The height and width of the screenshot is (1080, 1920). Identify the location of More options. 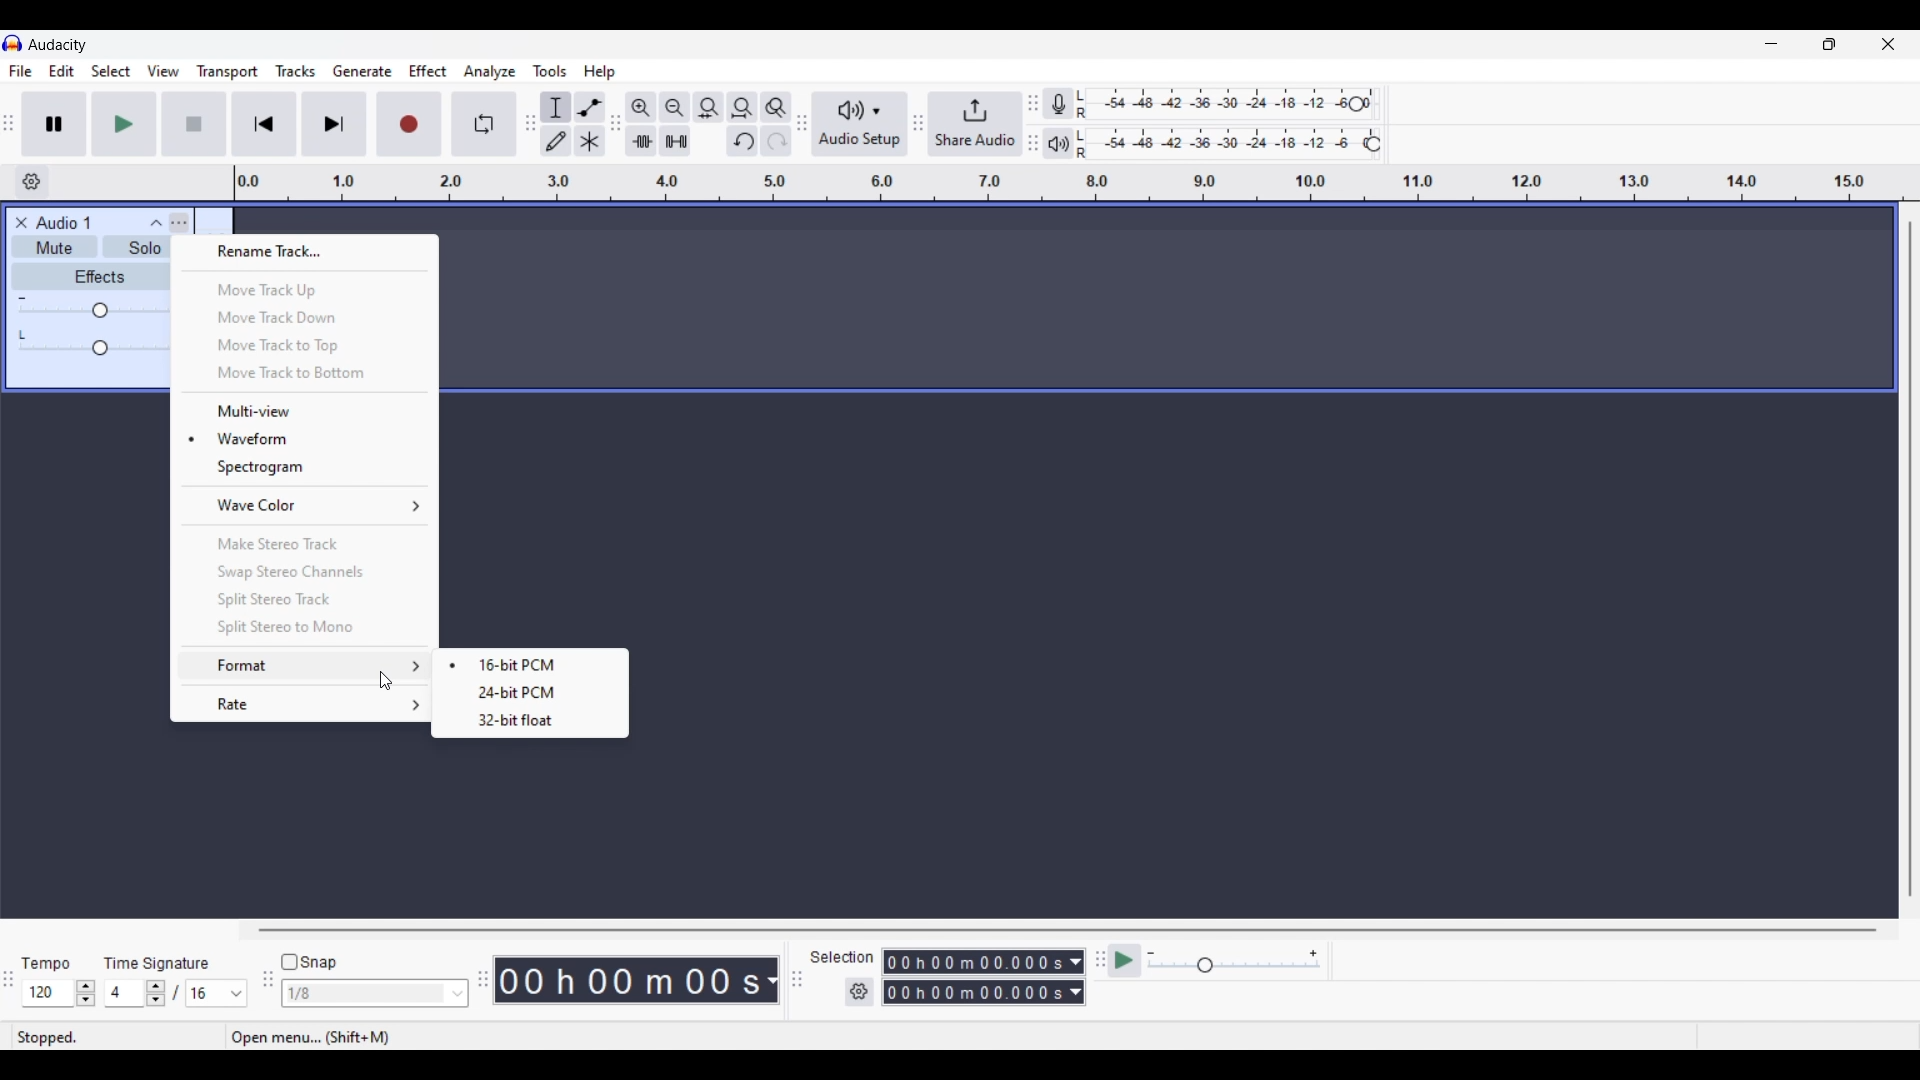
(167, 221).